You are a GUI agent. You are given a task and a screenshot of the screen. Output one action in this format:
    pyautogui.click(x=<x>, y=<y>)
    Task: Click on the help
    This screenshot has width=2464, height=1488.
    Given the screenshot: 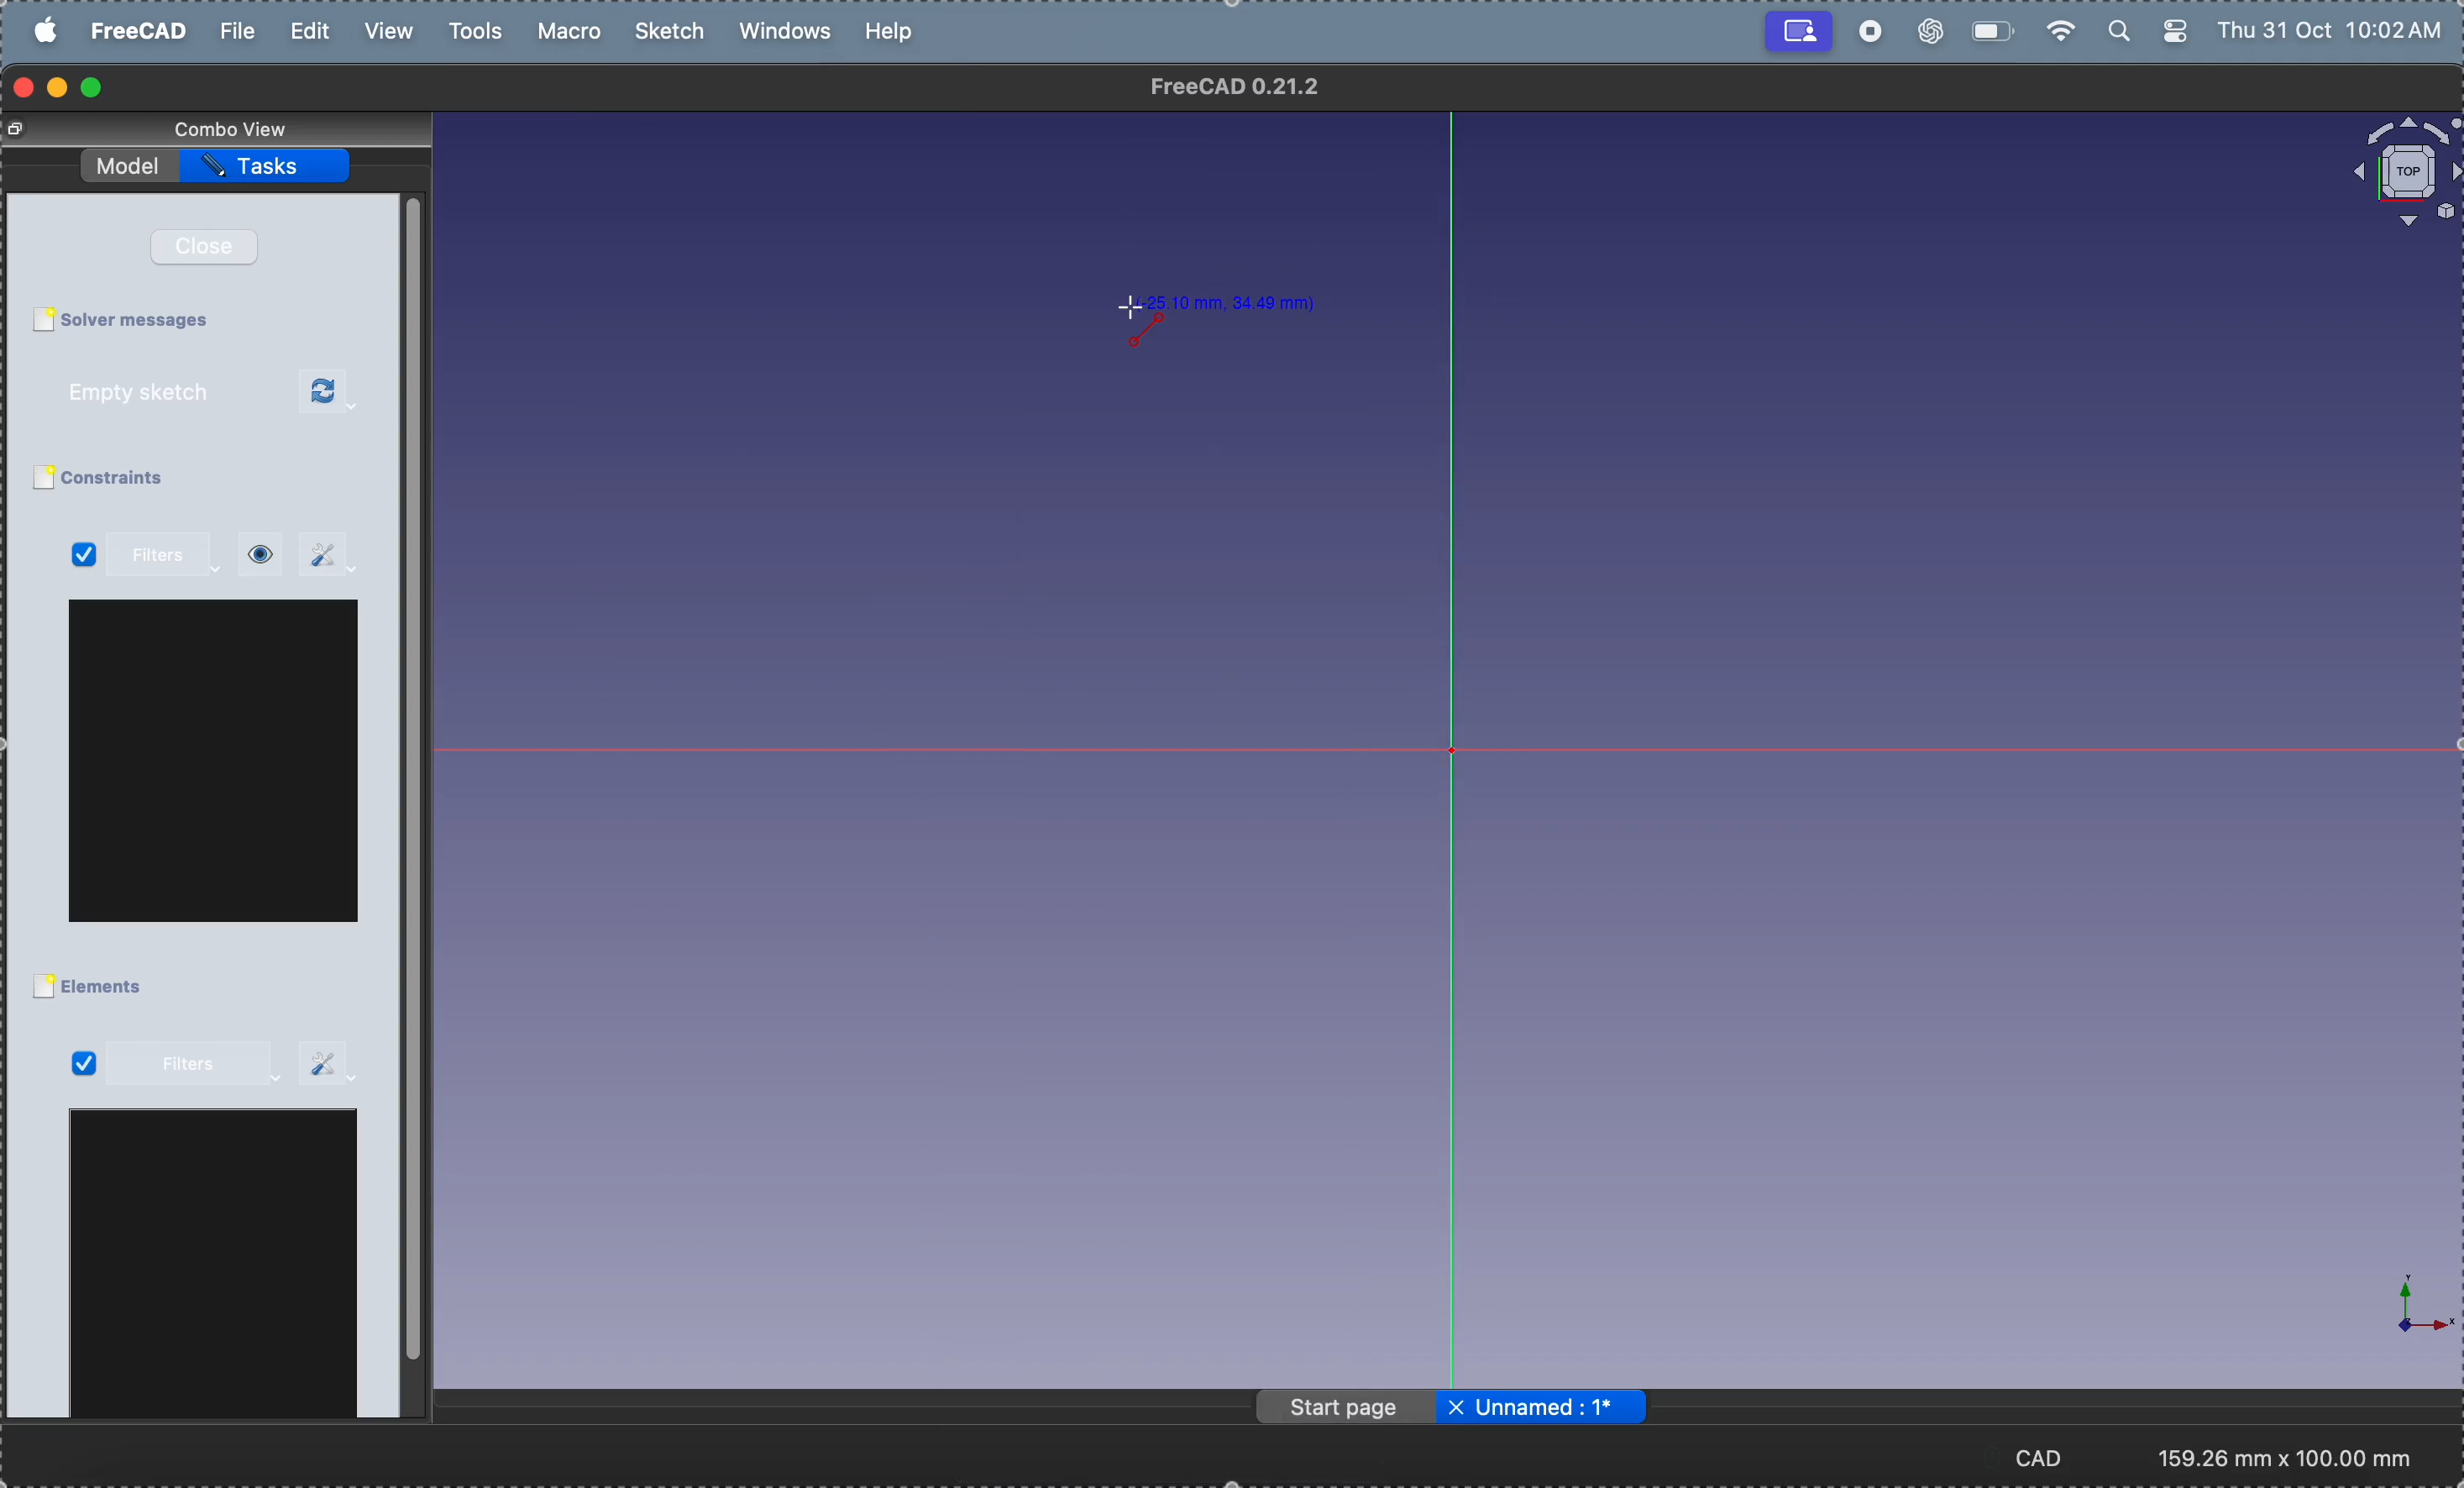 What is the action you would take?
    pyautogui.click(x=892, y=30)
    